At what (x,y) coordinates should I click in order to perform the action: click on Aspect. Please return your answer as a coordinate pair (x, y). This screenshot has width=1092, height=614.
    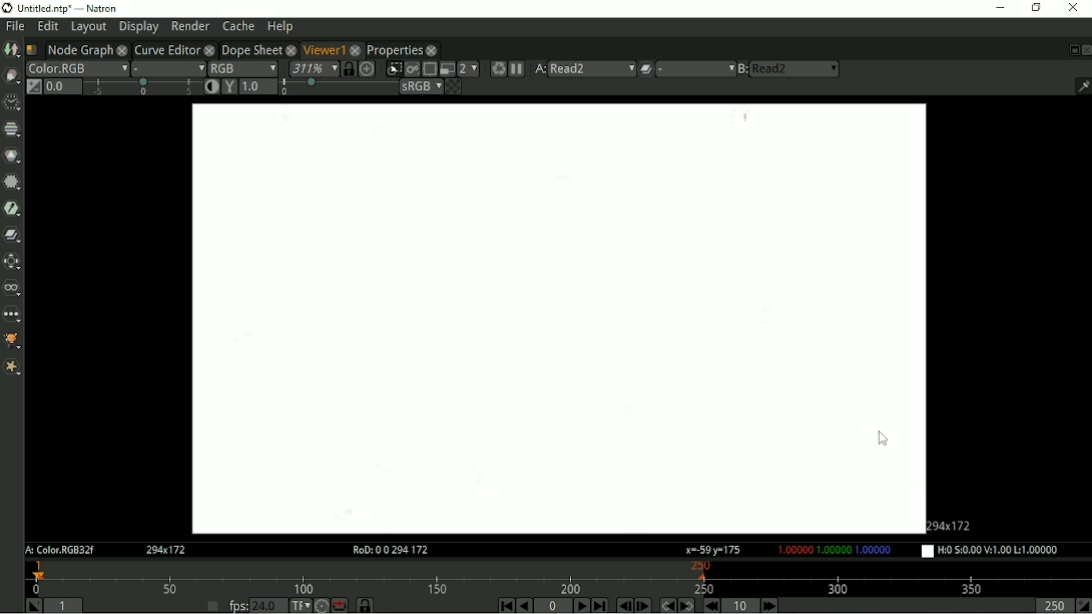
    Looking at the image, I should click on (167, 550).